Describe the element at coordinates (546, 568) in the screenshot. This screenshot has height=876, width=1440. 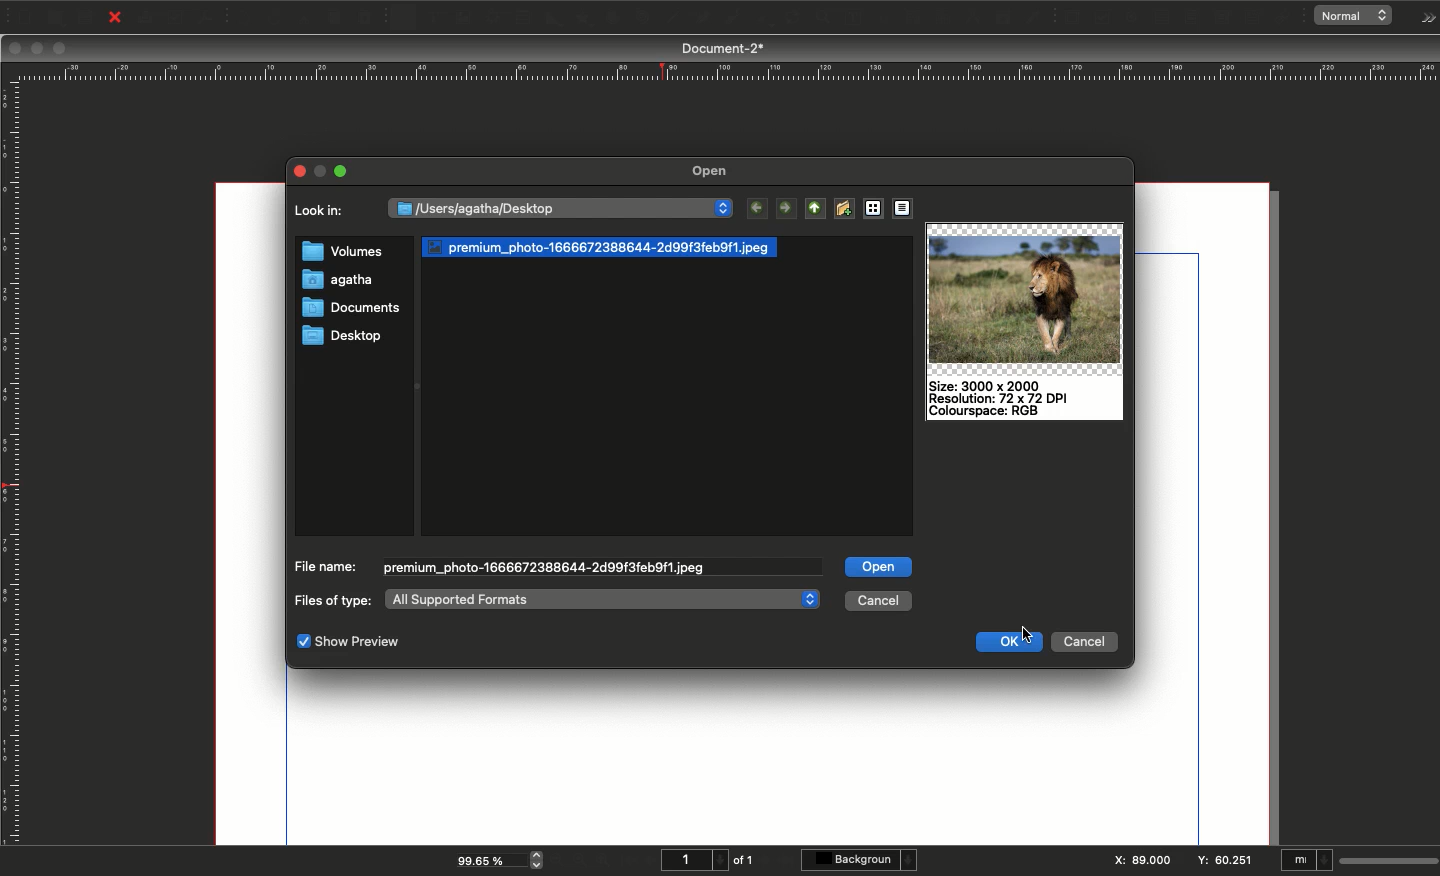
I see `premium_photo-1666672388644-2d99f3feb9f1.jpeg` at that location.